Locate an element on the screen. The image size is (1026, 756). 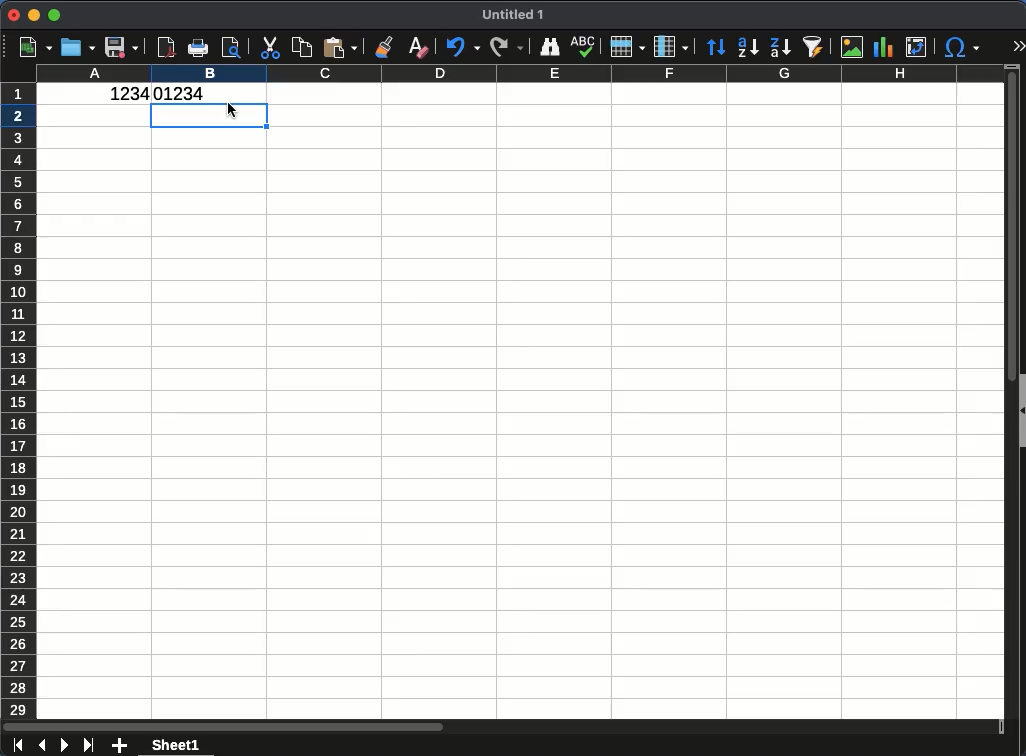
finder is located at coordinates (549, 47).